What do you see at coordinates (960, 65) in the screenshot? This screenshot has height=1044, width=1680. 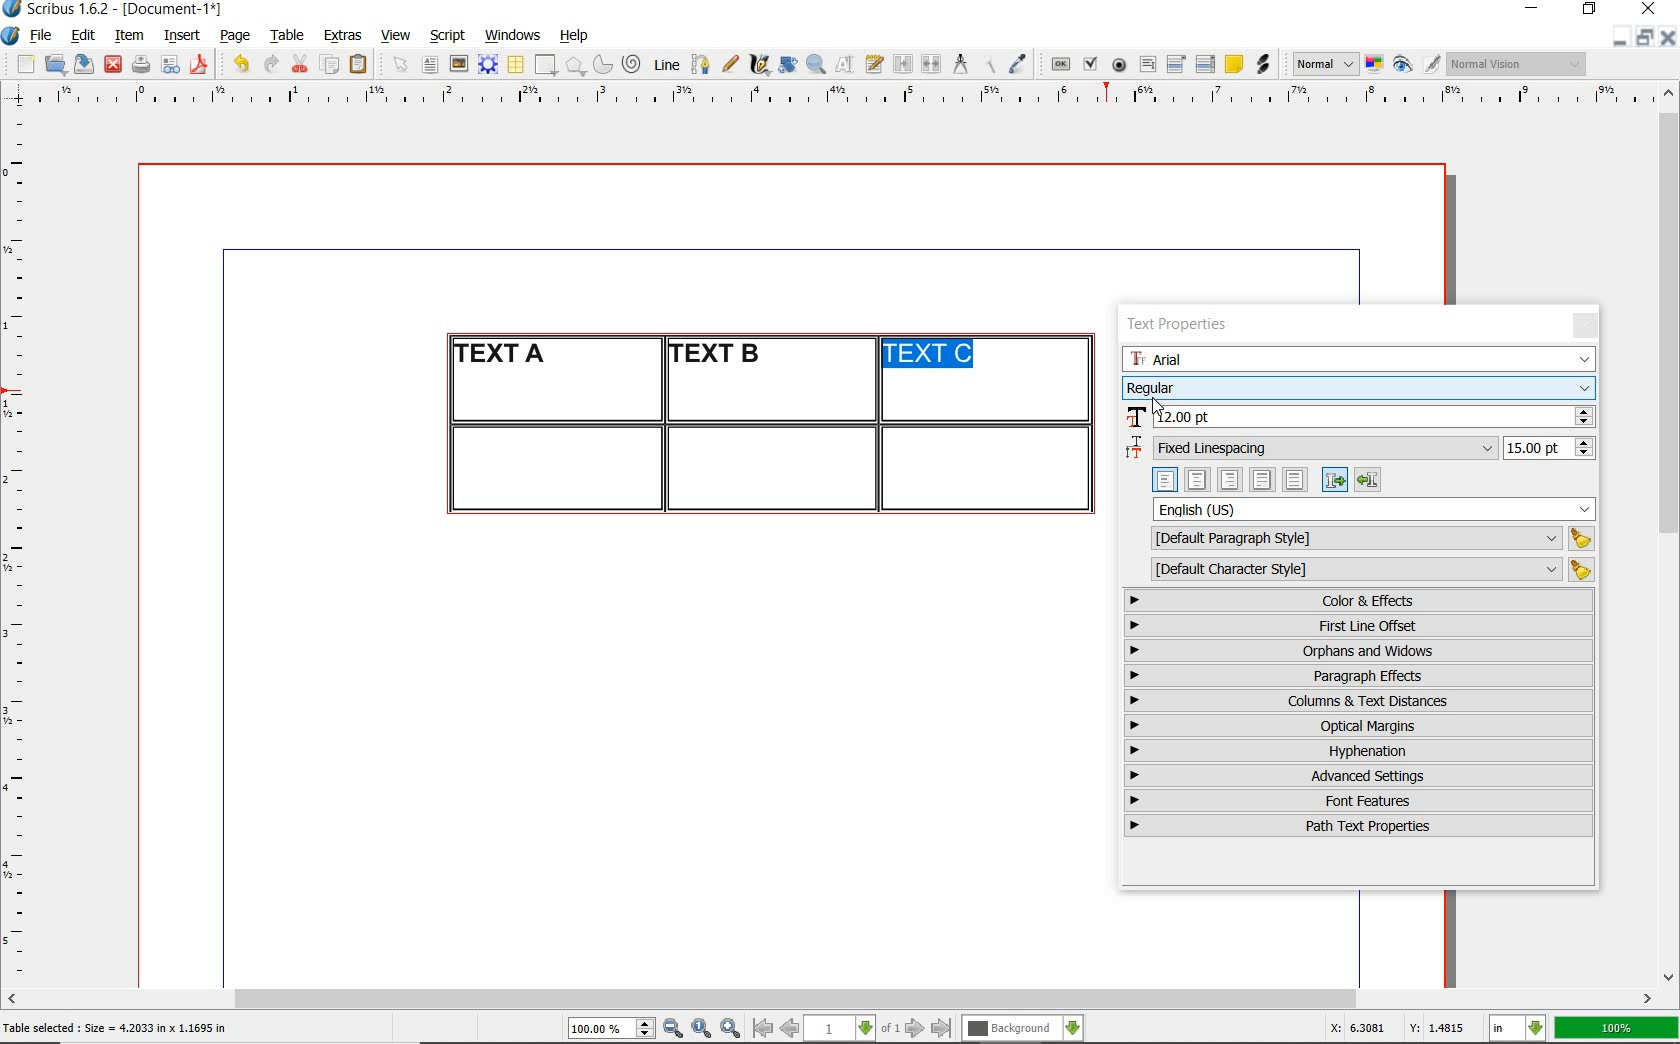 I see `measurements` at bounding box center [960, 65].